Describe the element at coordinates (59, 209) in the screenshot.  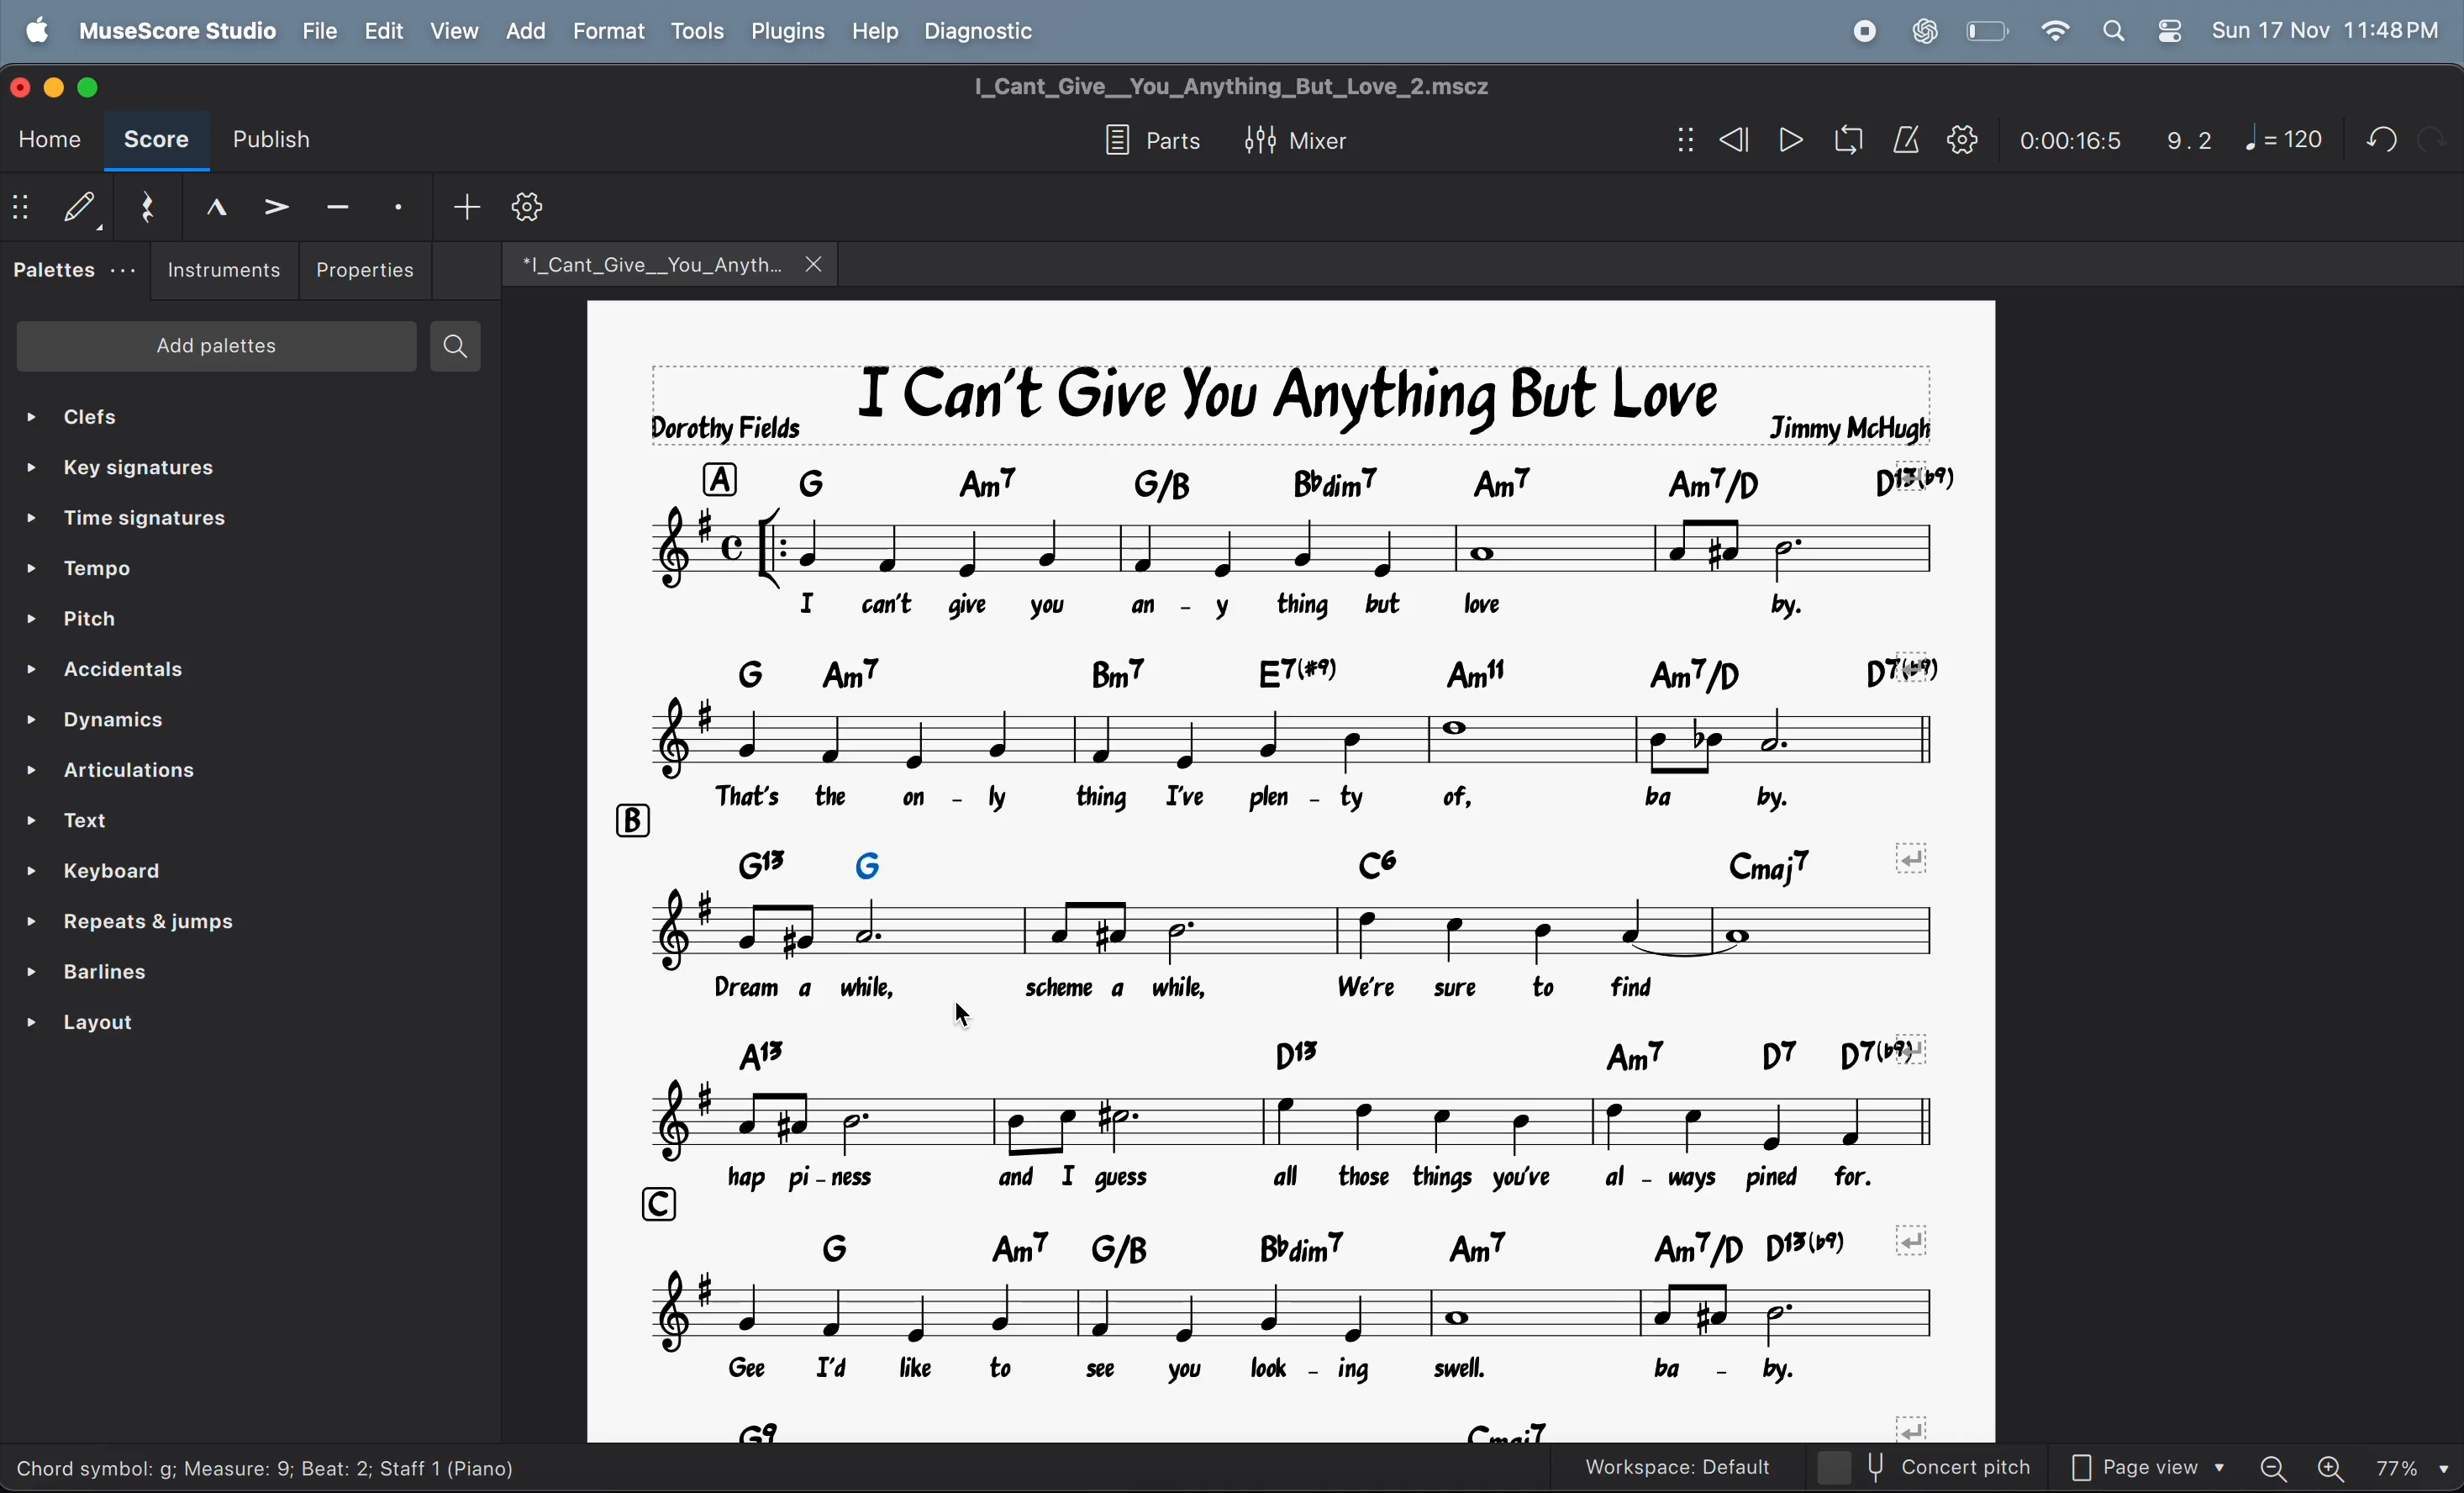
I see `default` at that location.